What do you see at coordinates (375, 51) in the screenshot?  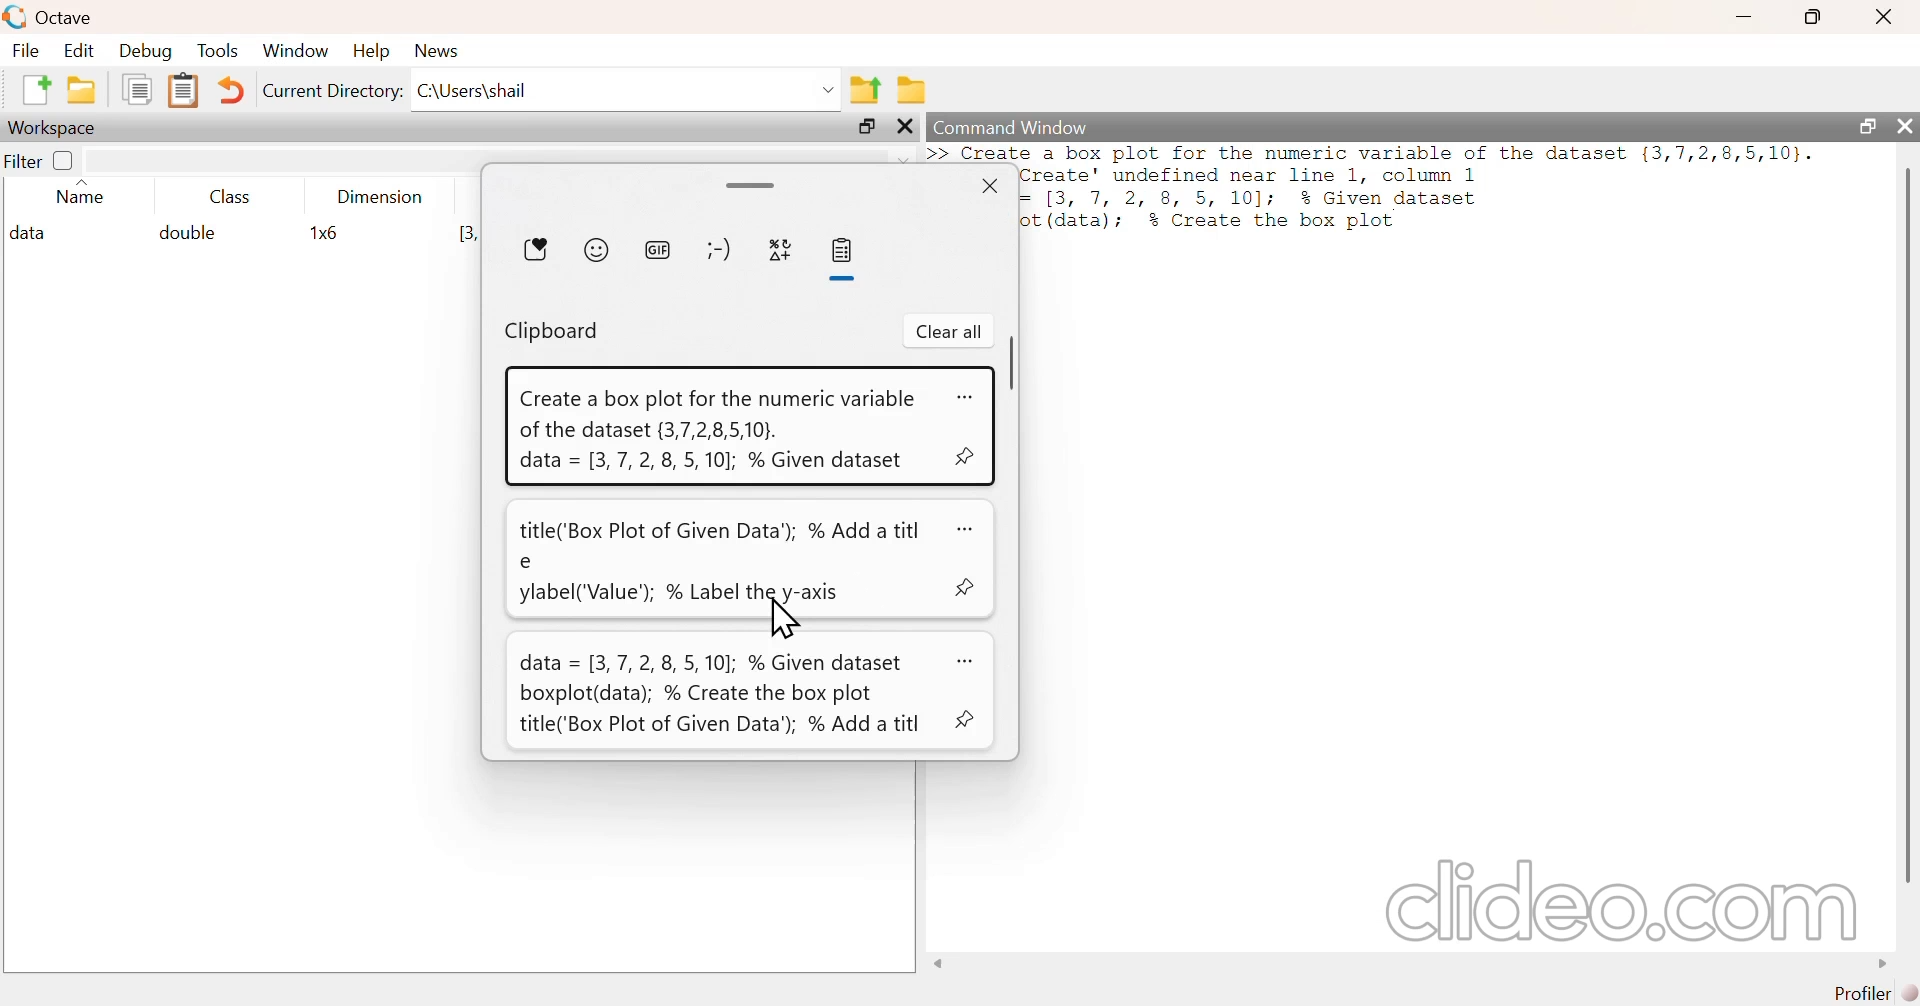 I see `help` at bounding box center [375, 51].